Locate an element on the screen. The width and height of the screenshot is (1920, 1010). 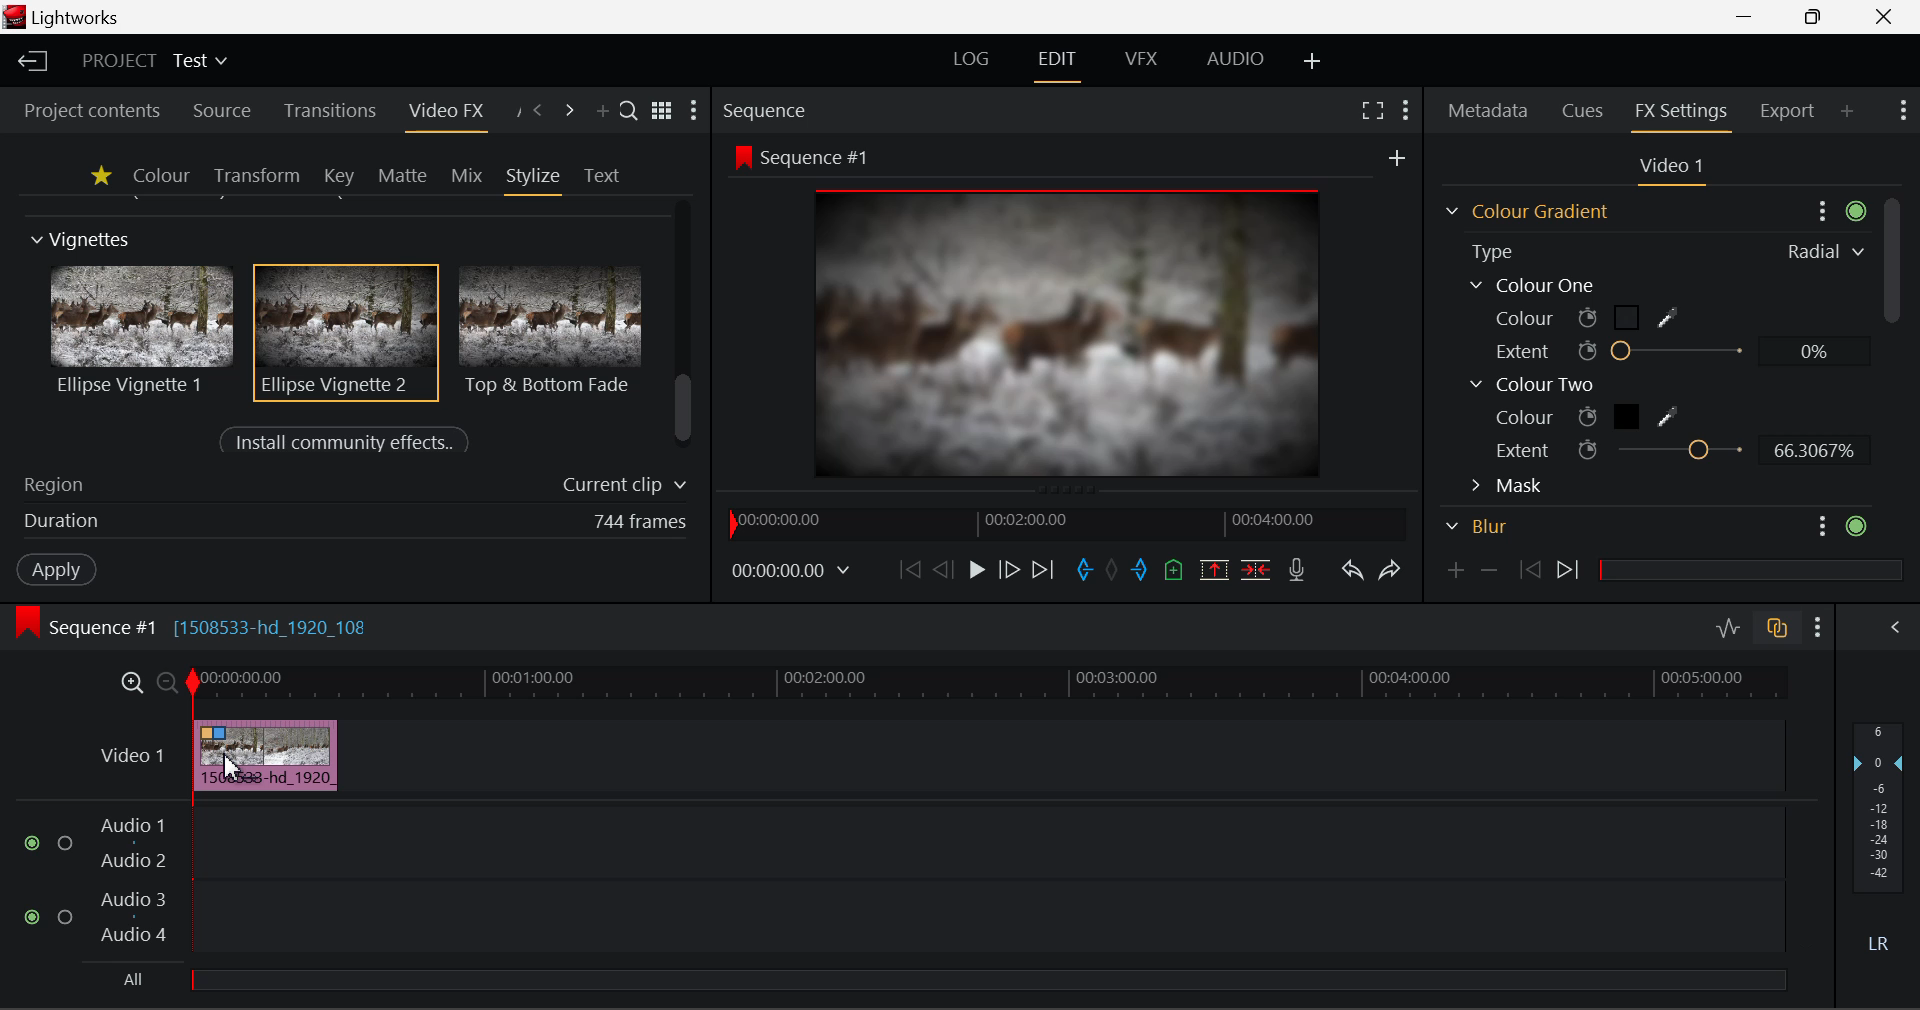
Play is located at coordinates (974, 570).